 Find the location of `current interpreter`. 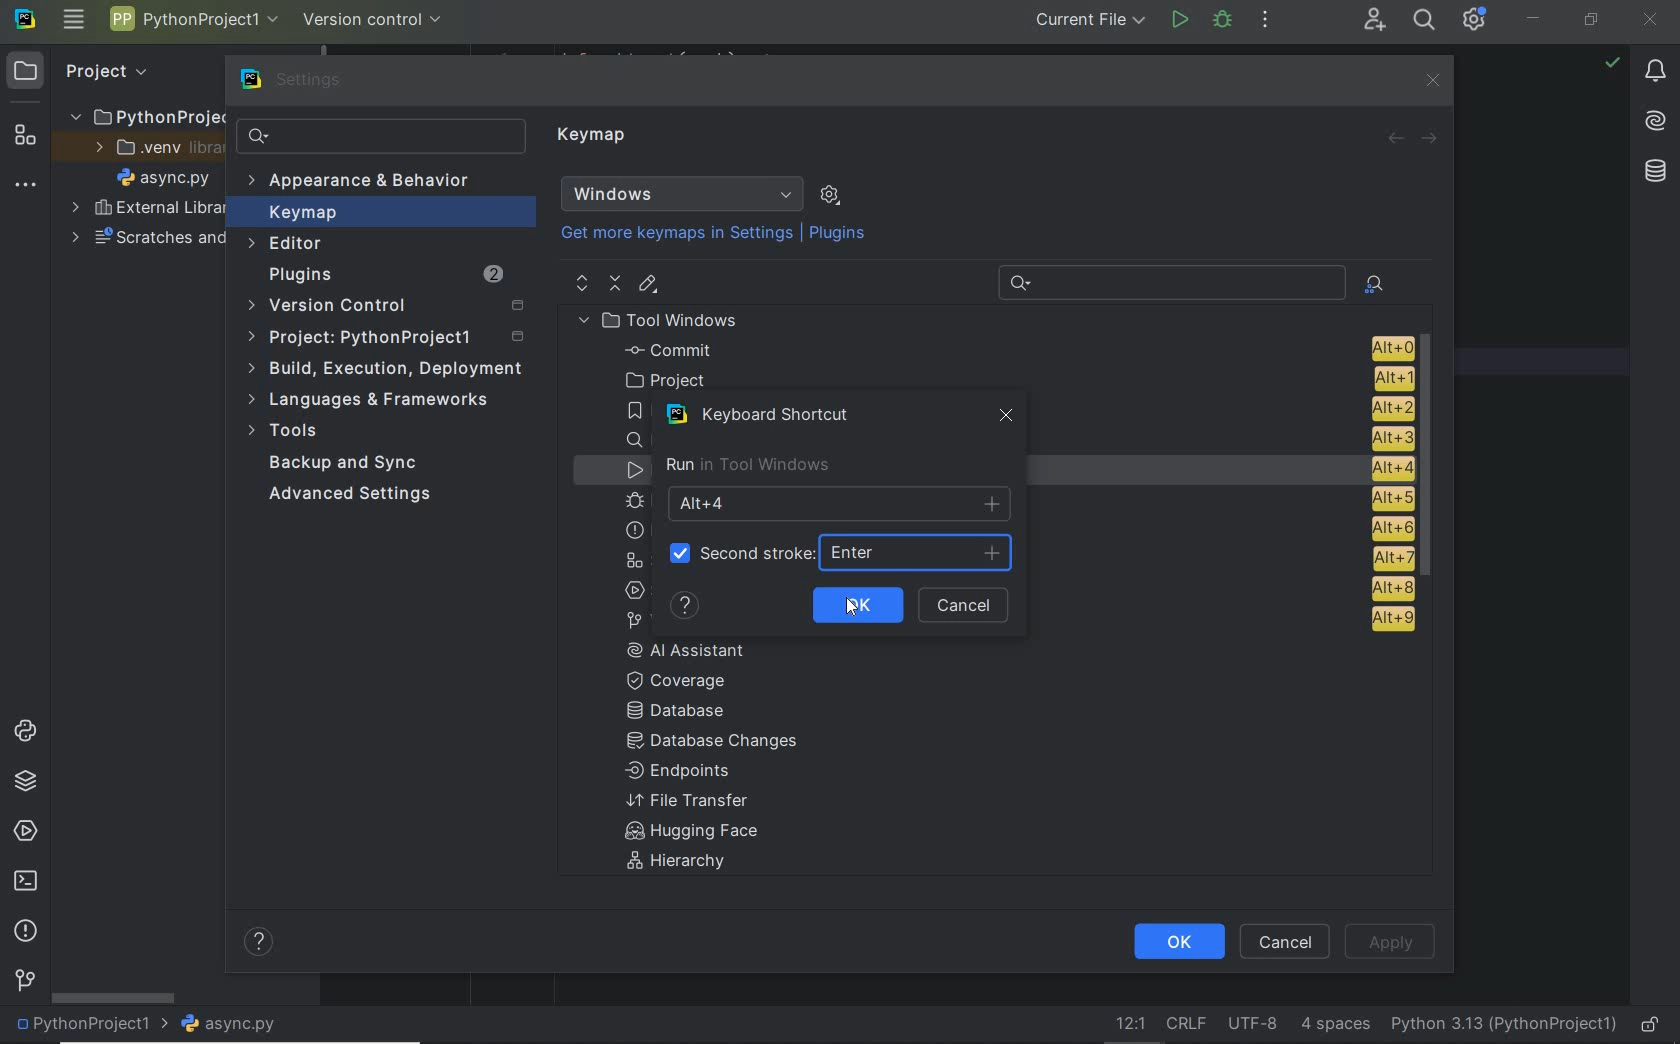

current interpreter is located at coordinates (1505, 1026).